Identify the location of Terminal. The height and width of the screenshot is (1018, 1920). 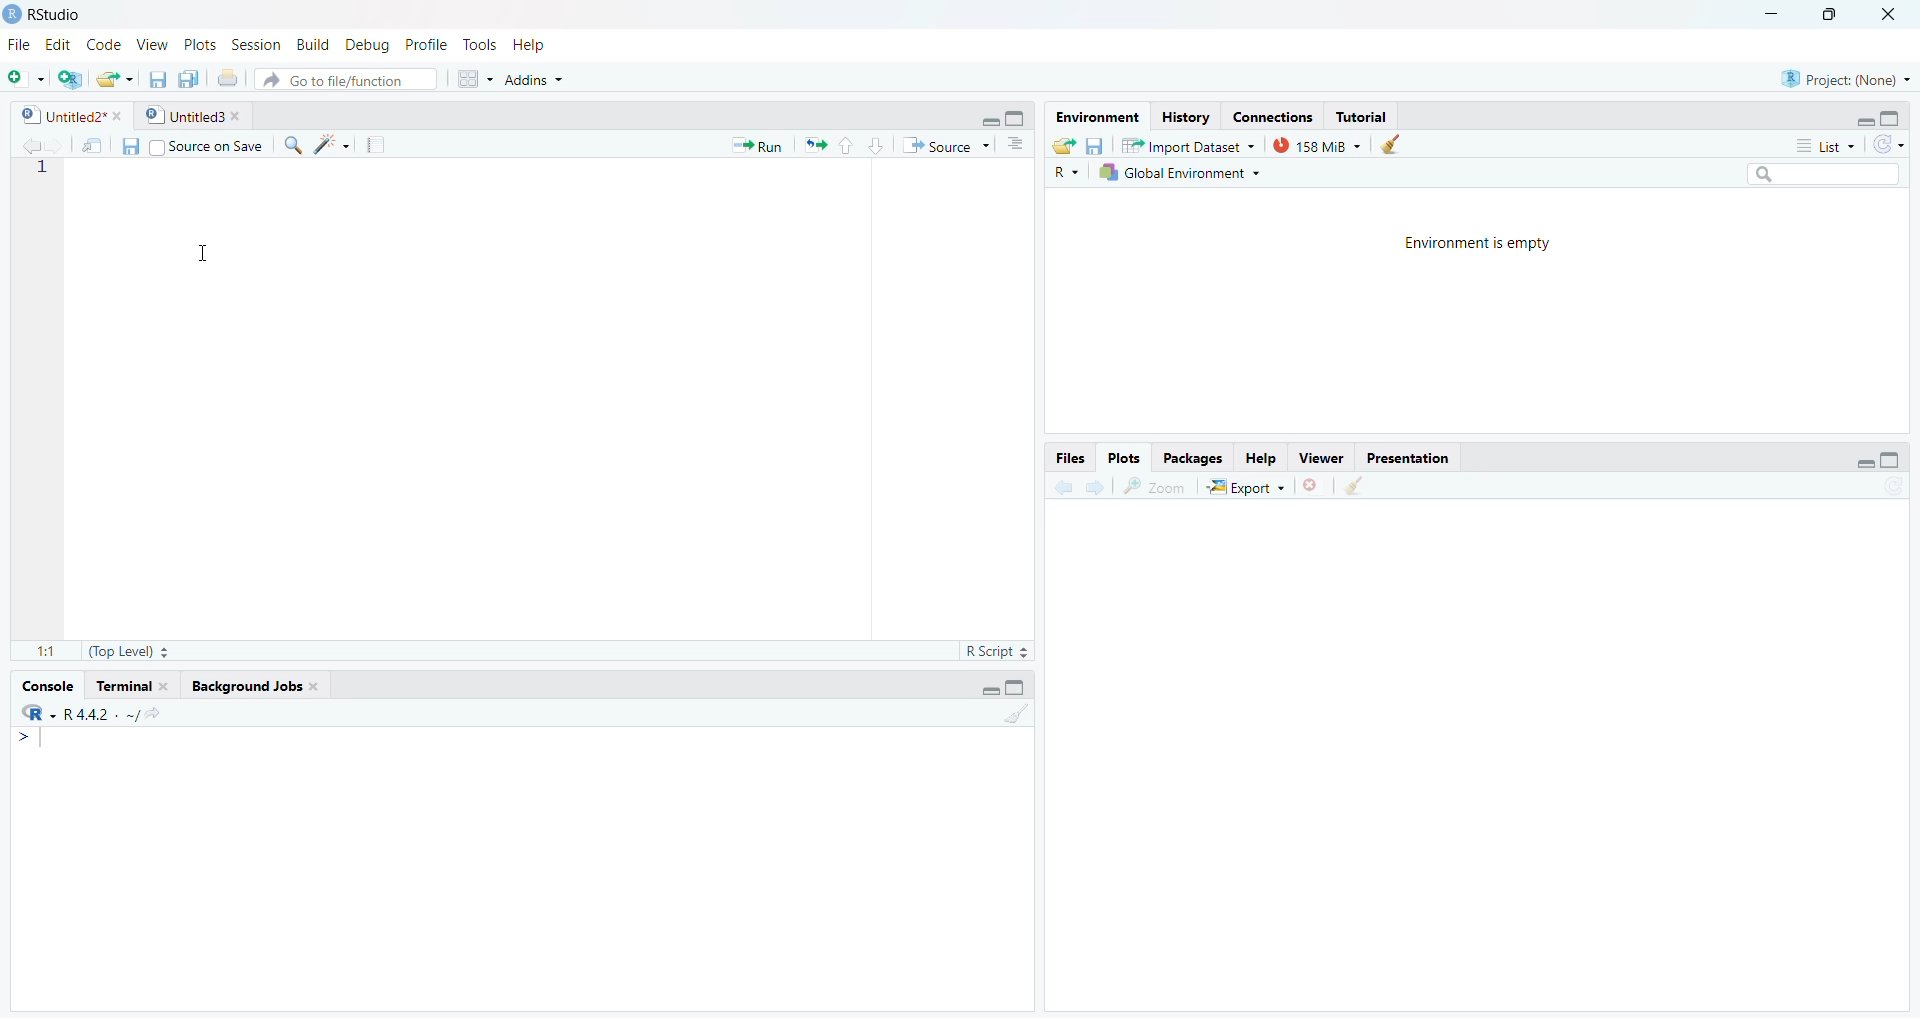
(135, 684).